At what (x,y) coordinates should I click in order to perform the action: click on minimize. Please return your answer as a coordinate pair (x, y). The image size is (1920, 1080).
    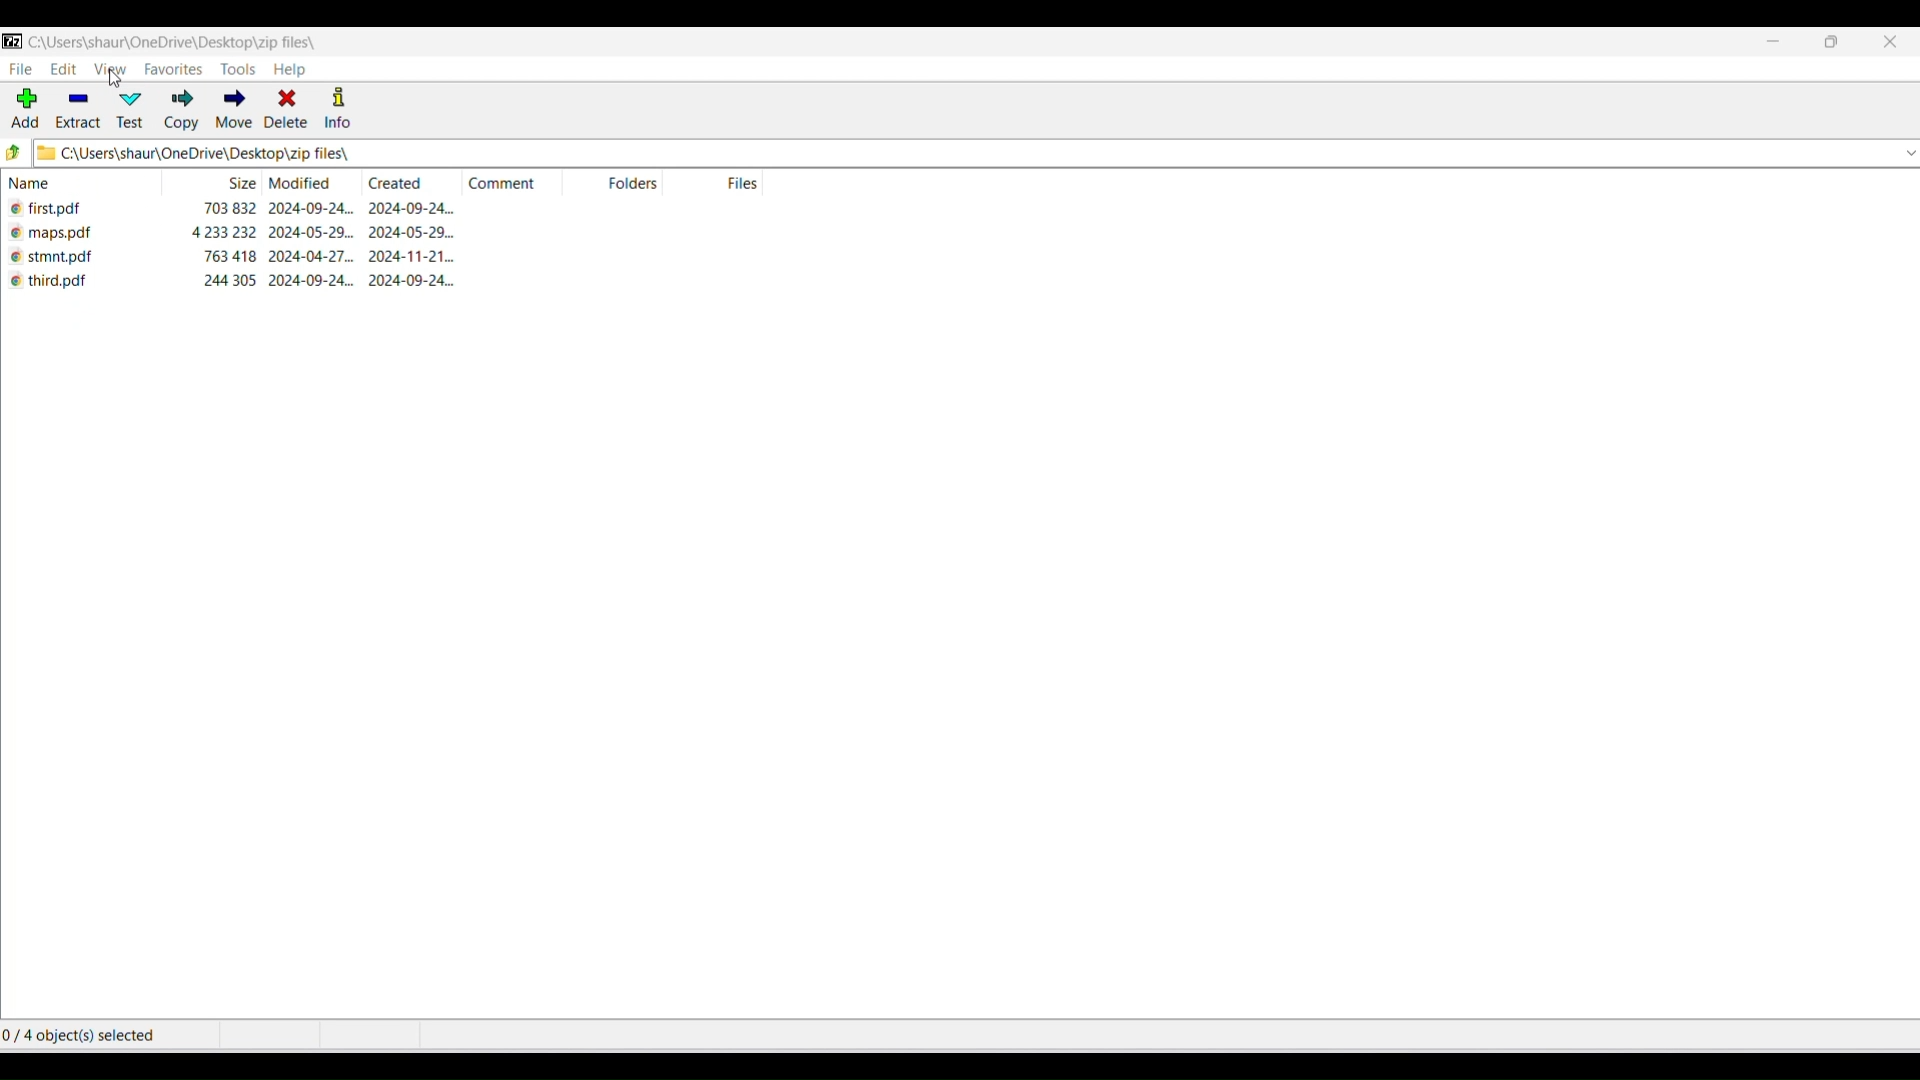
    Looking at the image, I should click on (1772, 44).